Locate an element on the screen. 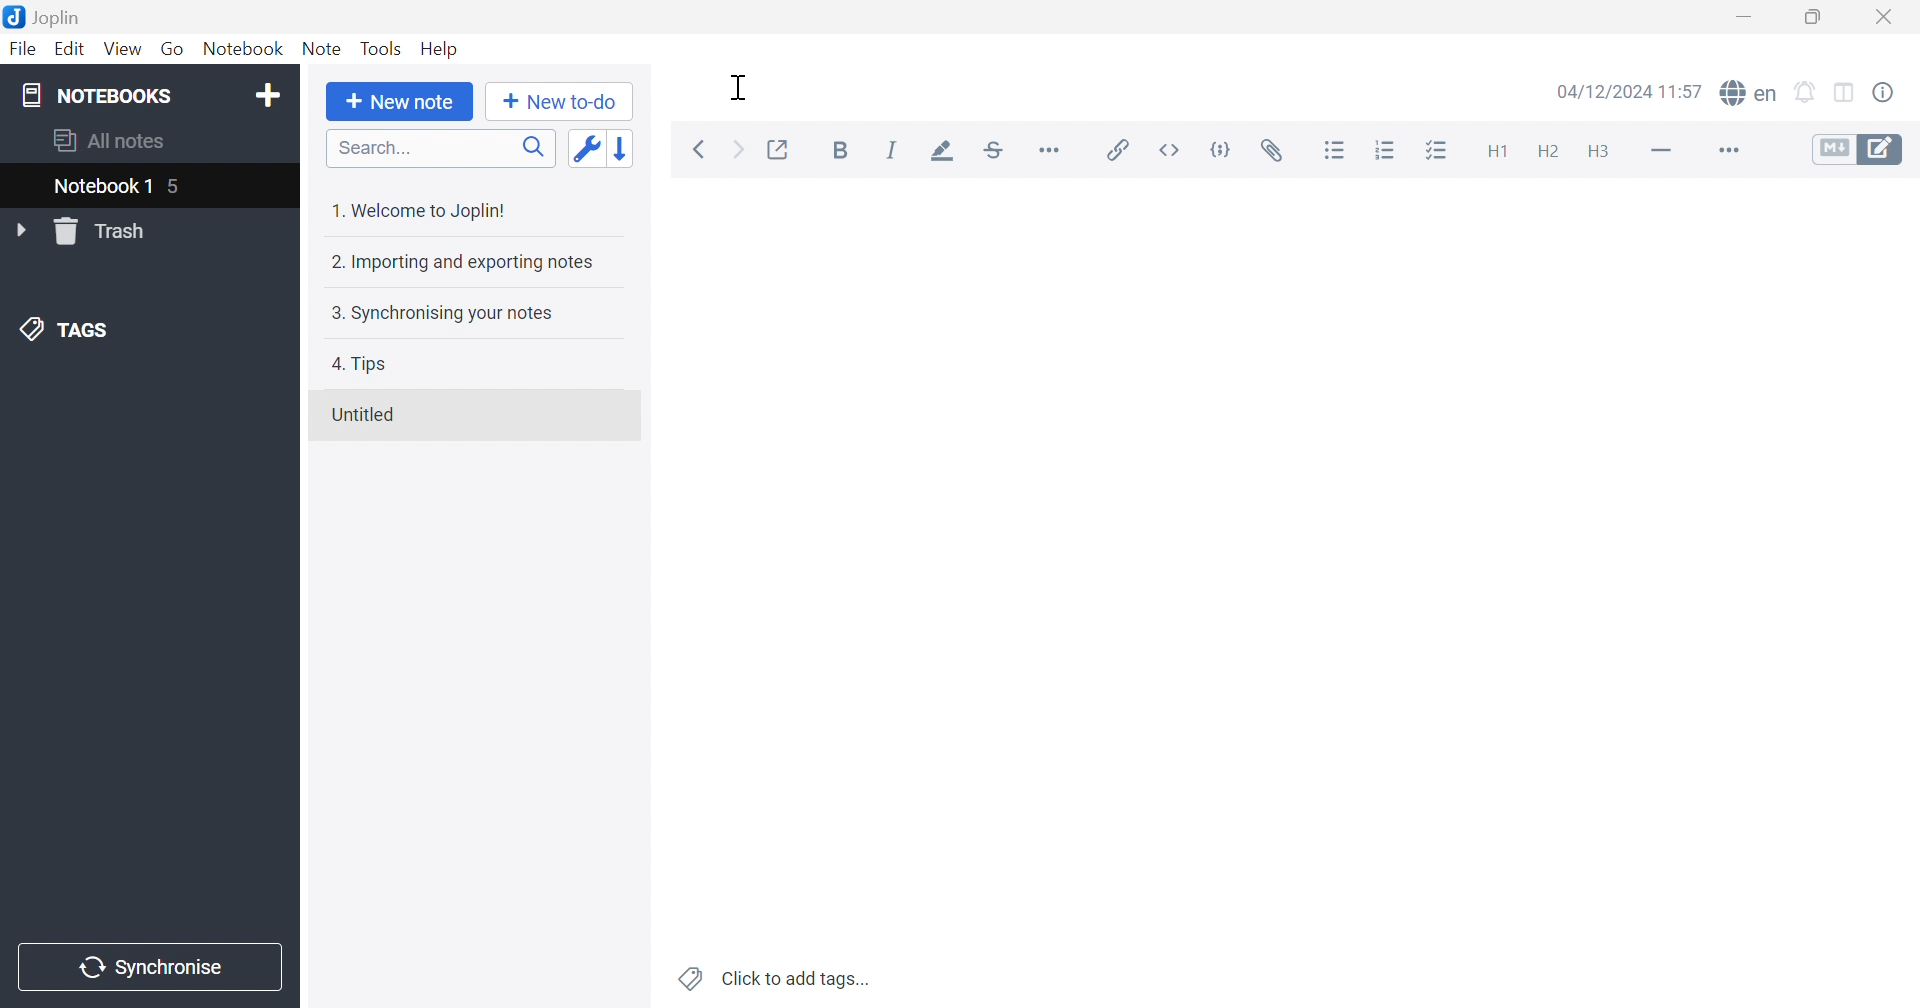 Image resolution: width=1920 pixels, height=1008 pixels. Attach file is located at coordinates (1277, 154).